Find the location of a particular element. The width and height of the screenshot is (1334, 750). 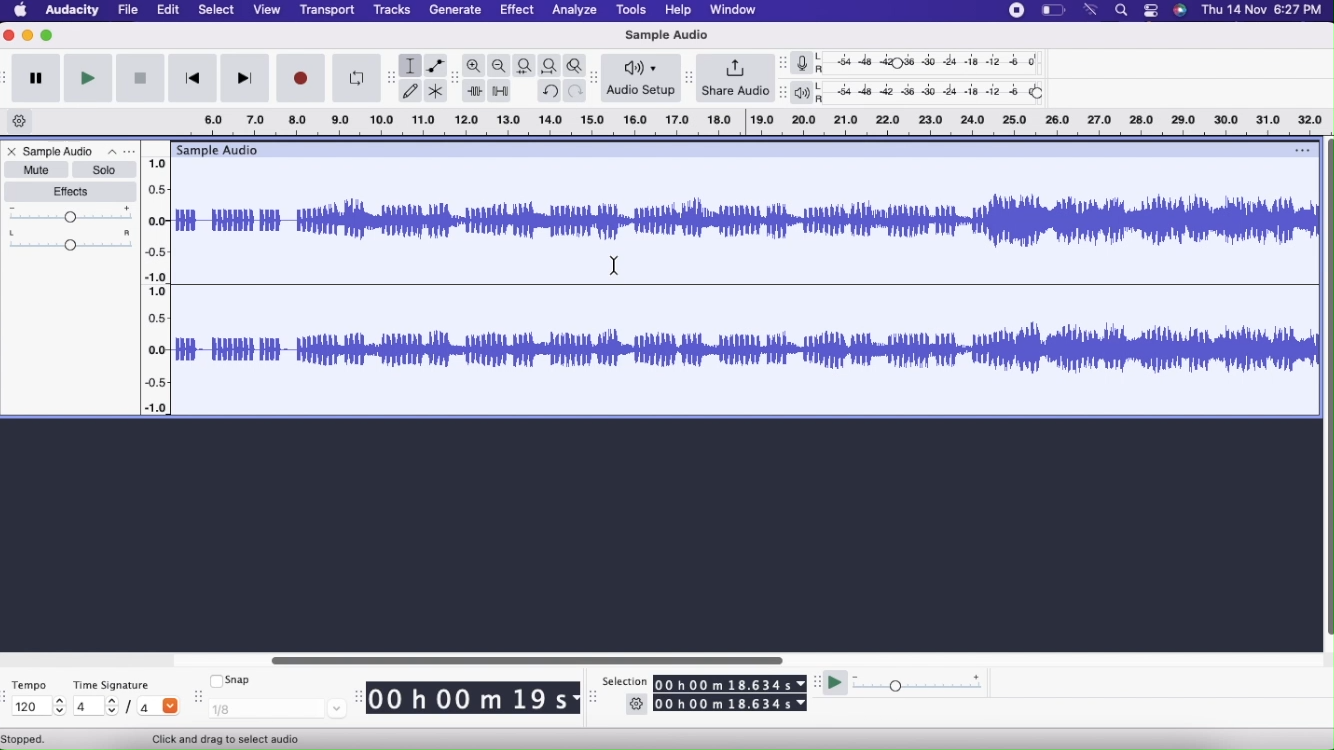

Effect is located at coordinates (516, 11).